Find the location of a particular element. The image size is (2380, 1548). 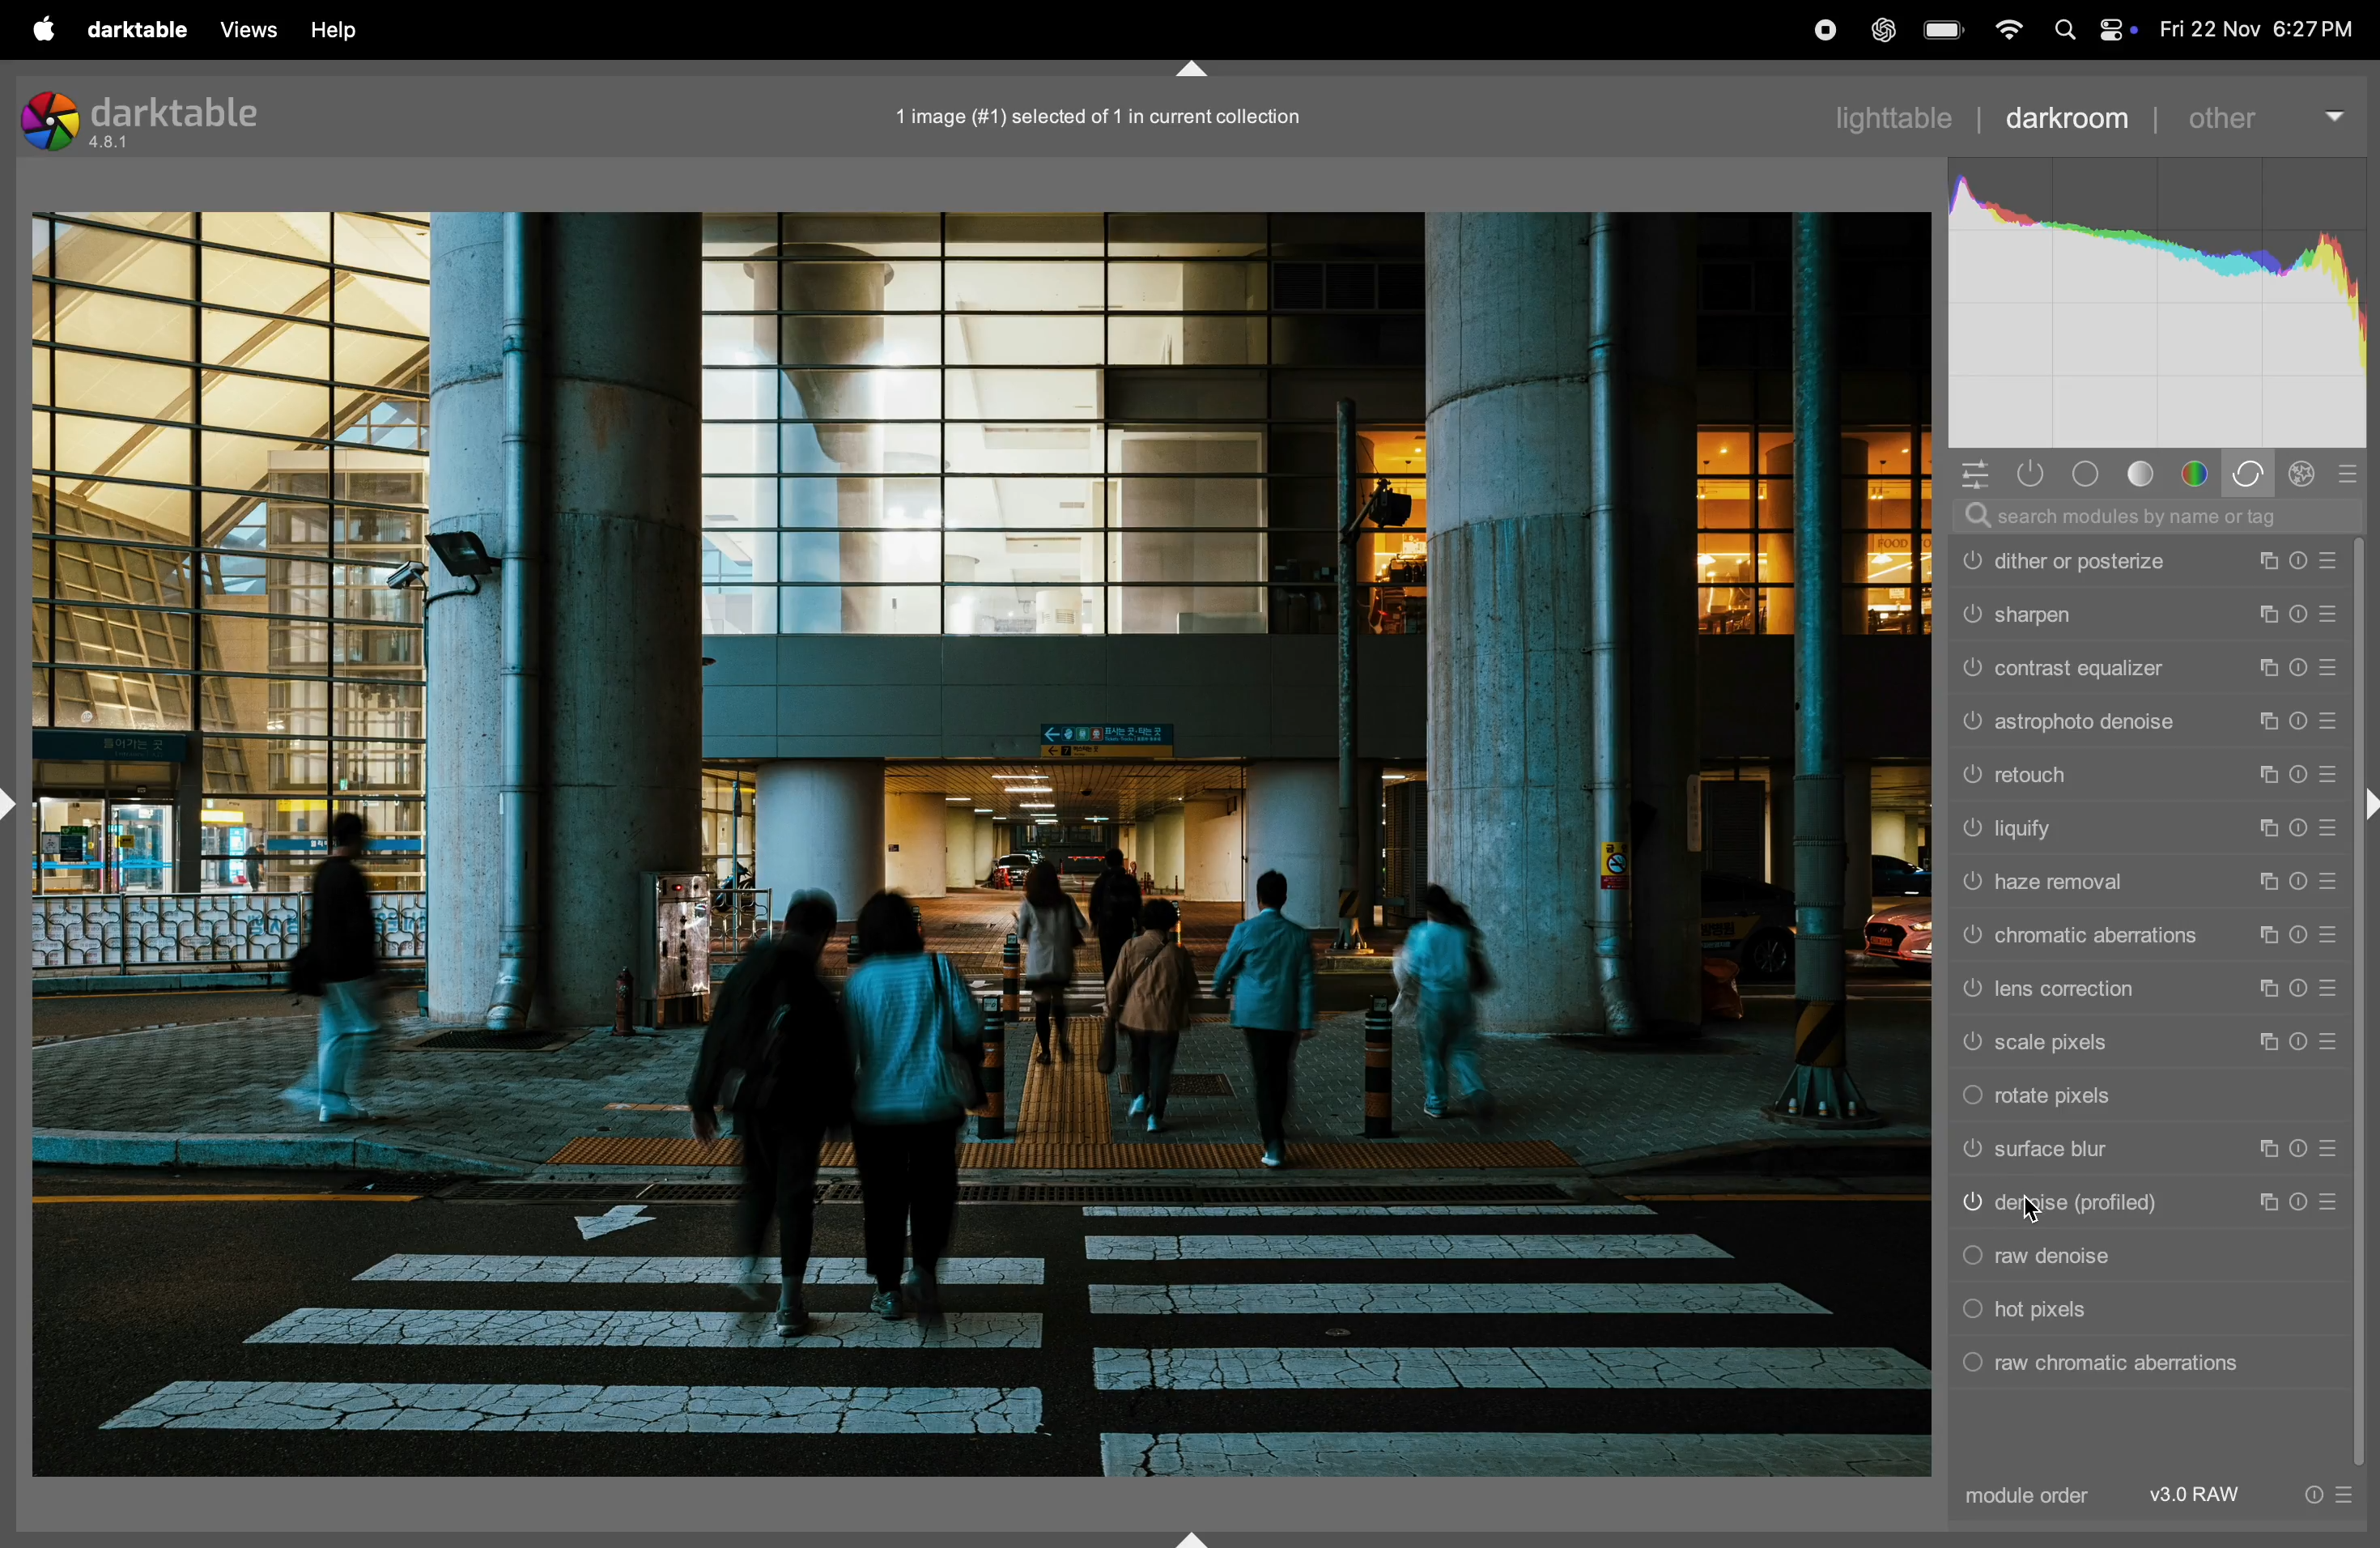

date and time is located at coordinates (2250, 31).